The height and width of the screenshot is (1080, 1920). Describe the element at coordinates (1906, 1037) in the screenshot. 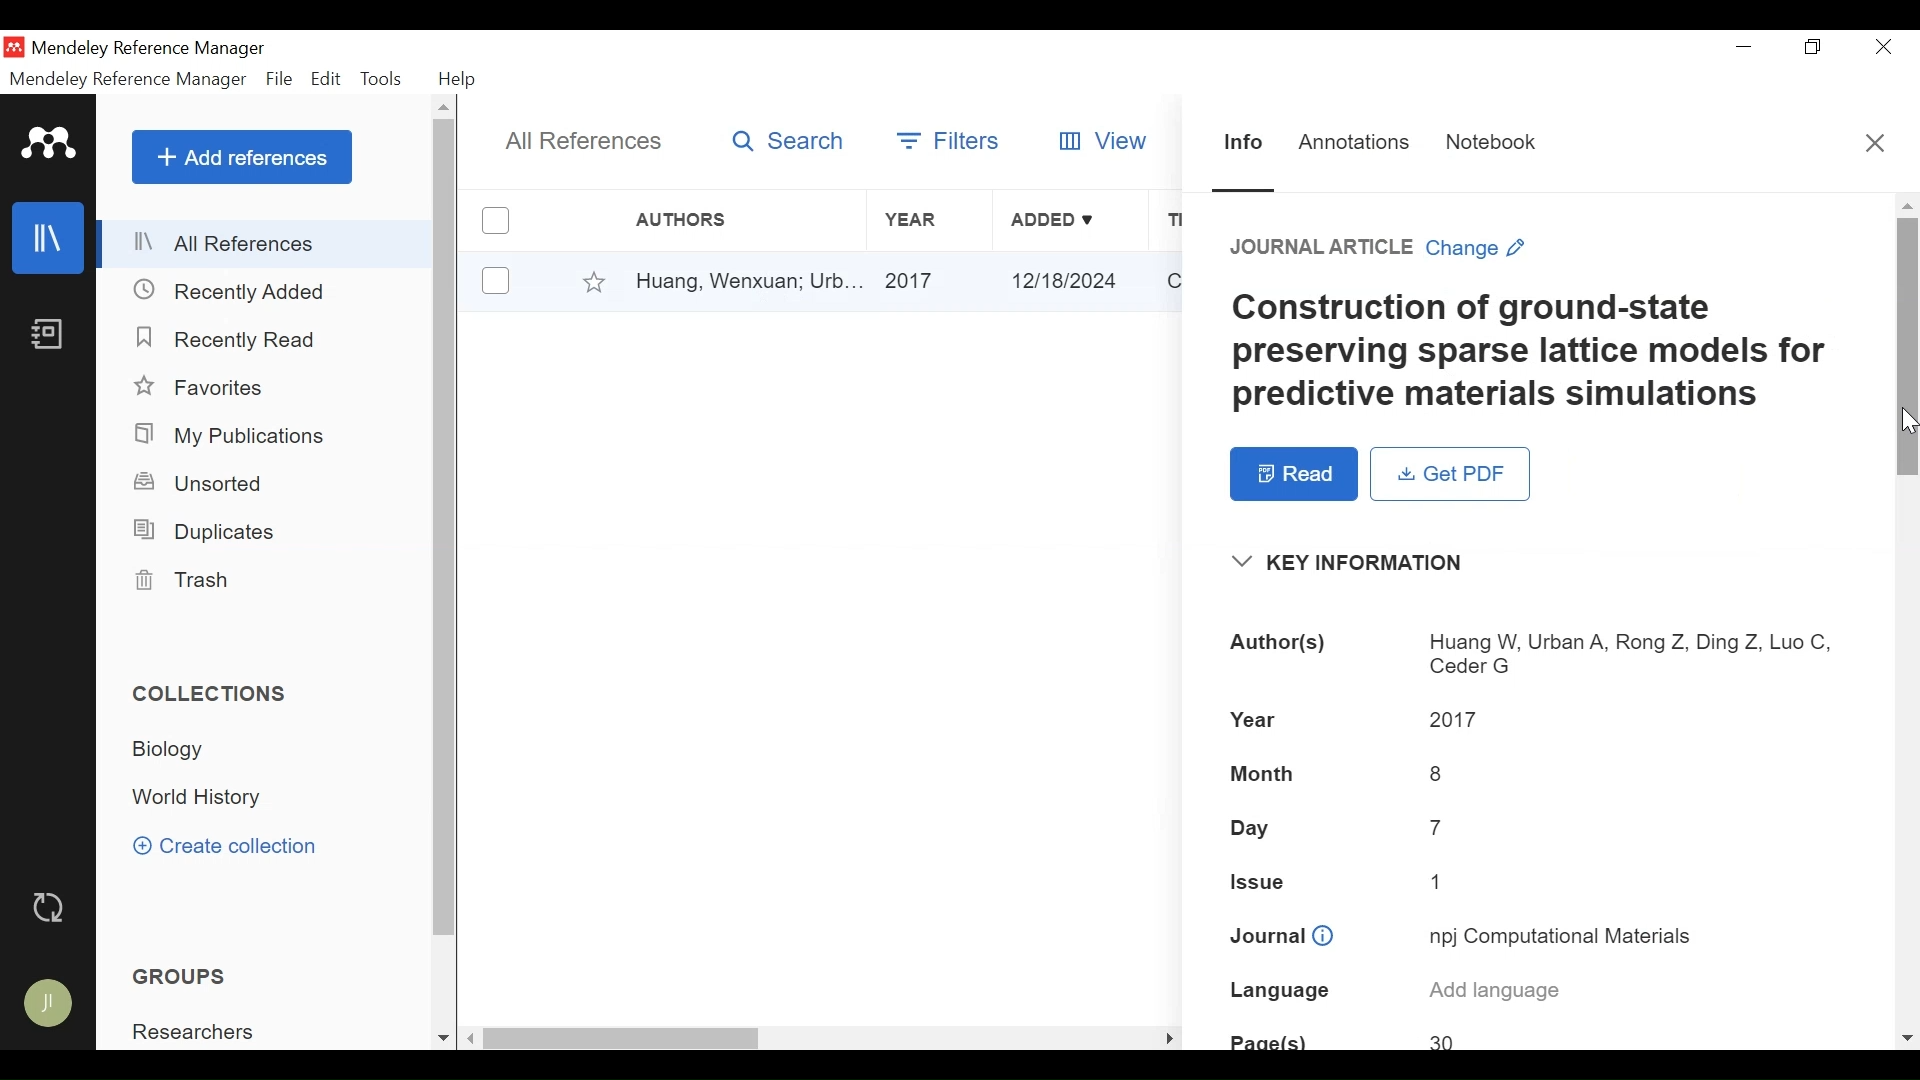

I see `Scroll down` at that location.